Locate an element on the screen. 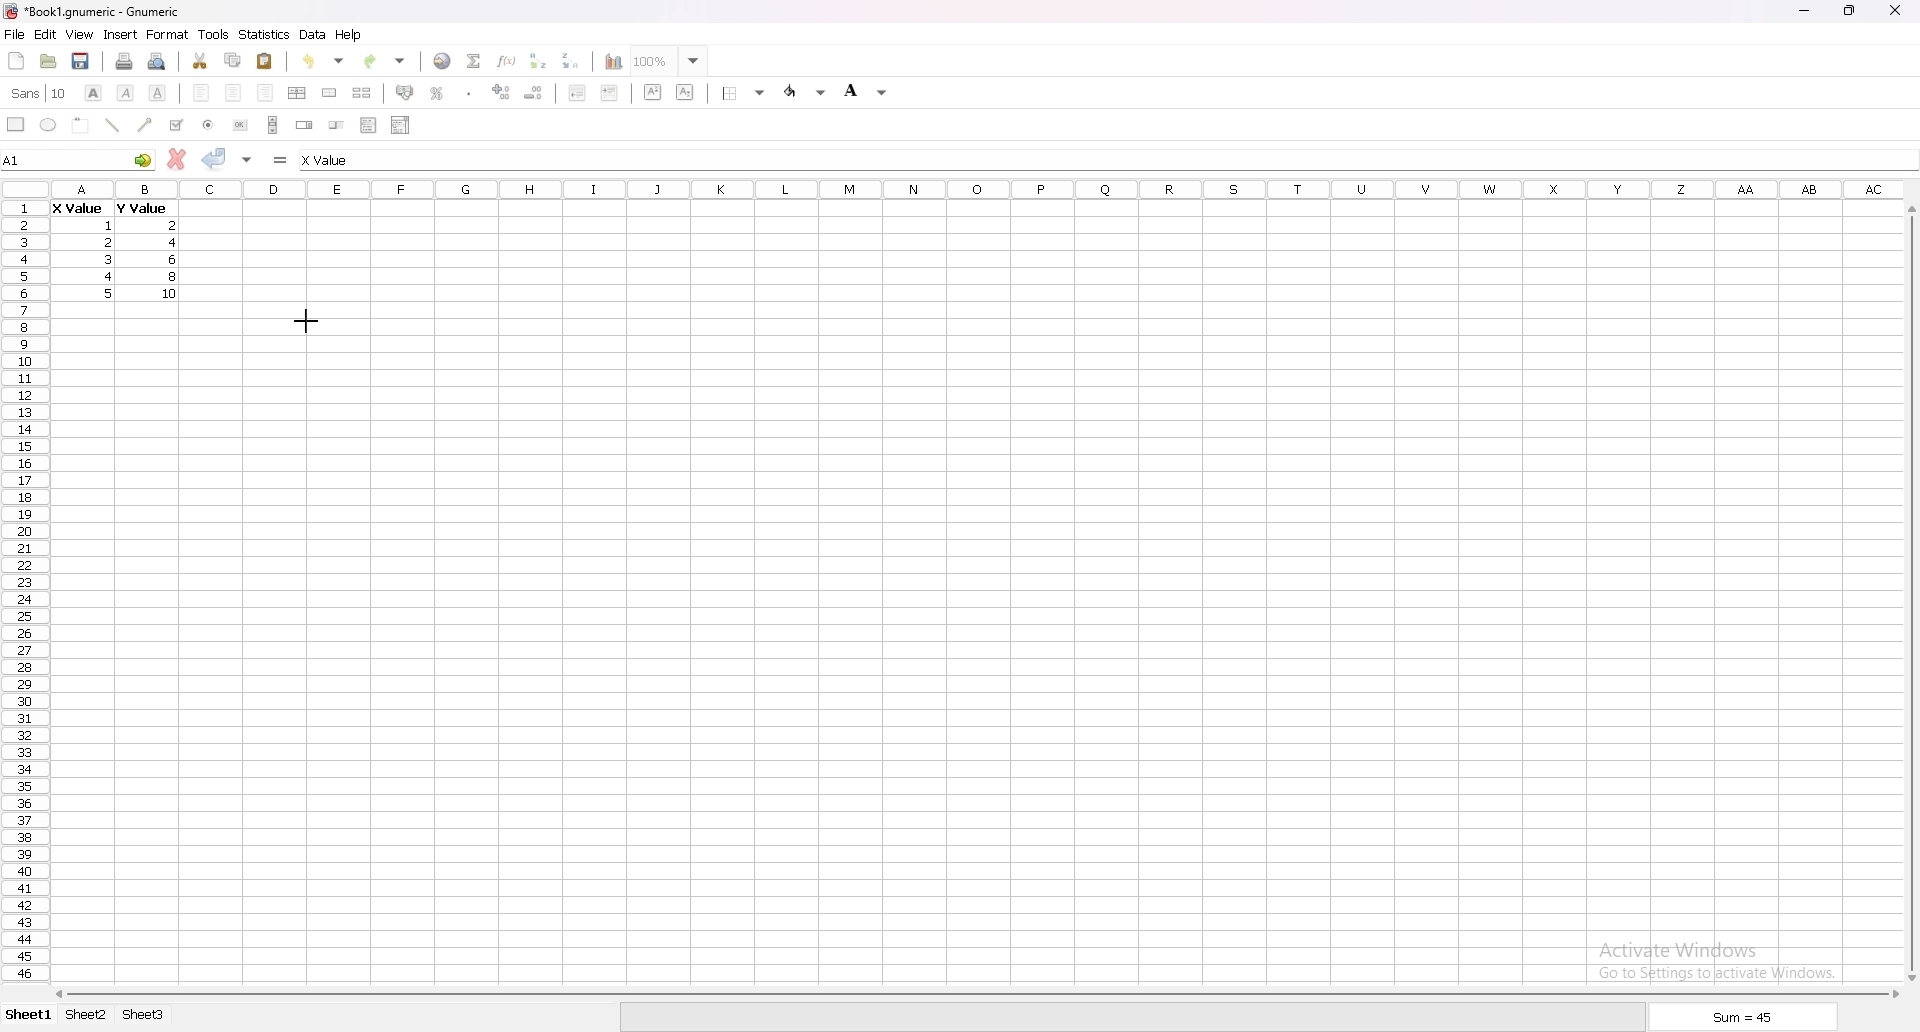 This screenshot has width=1920, height=1032. accounting is located at coordinates (406, 92).